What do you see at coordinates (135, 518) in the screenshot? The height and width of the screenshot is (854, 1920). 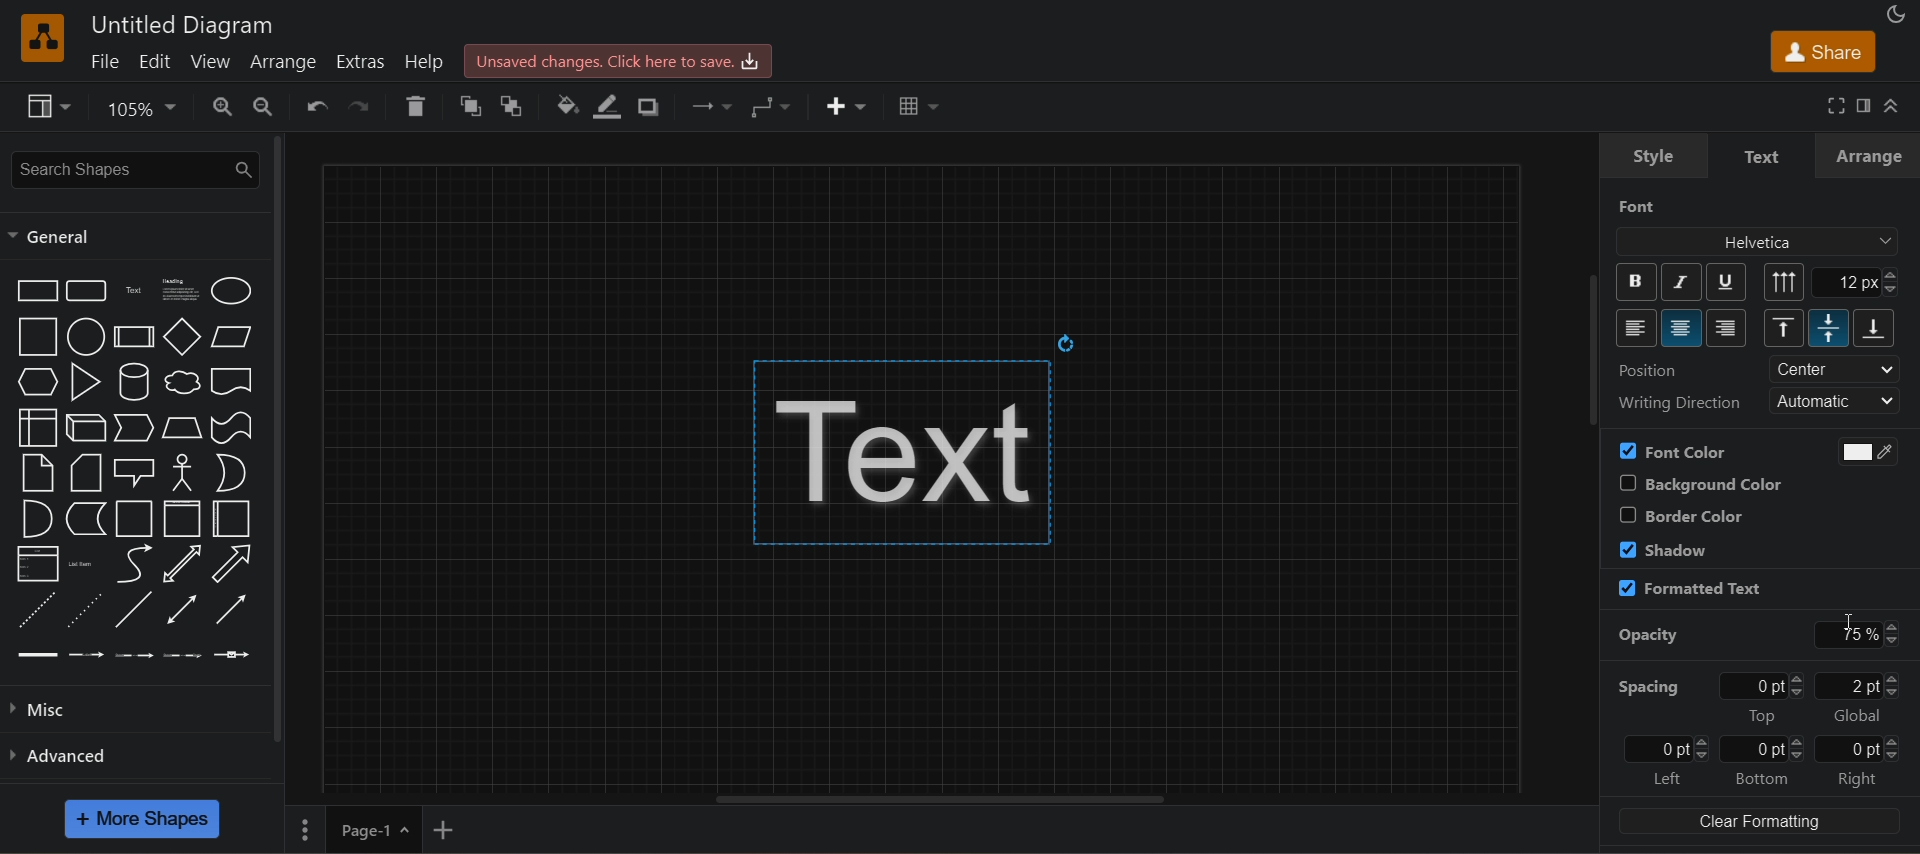 I see `container` at bounding box center [135, 518].